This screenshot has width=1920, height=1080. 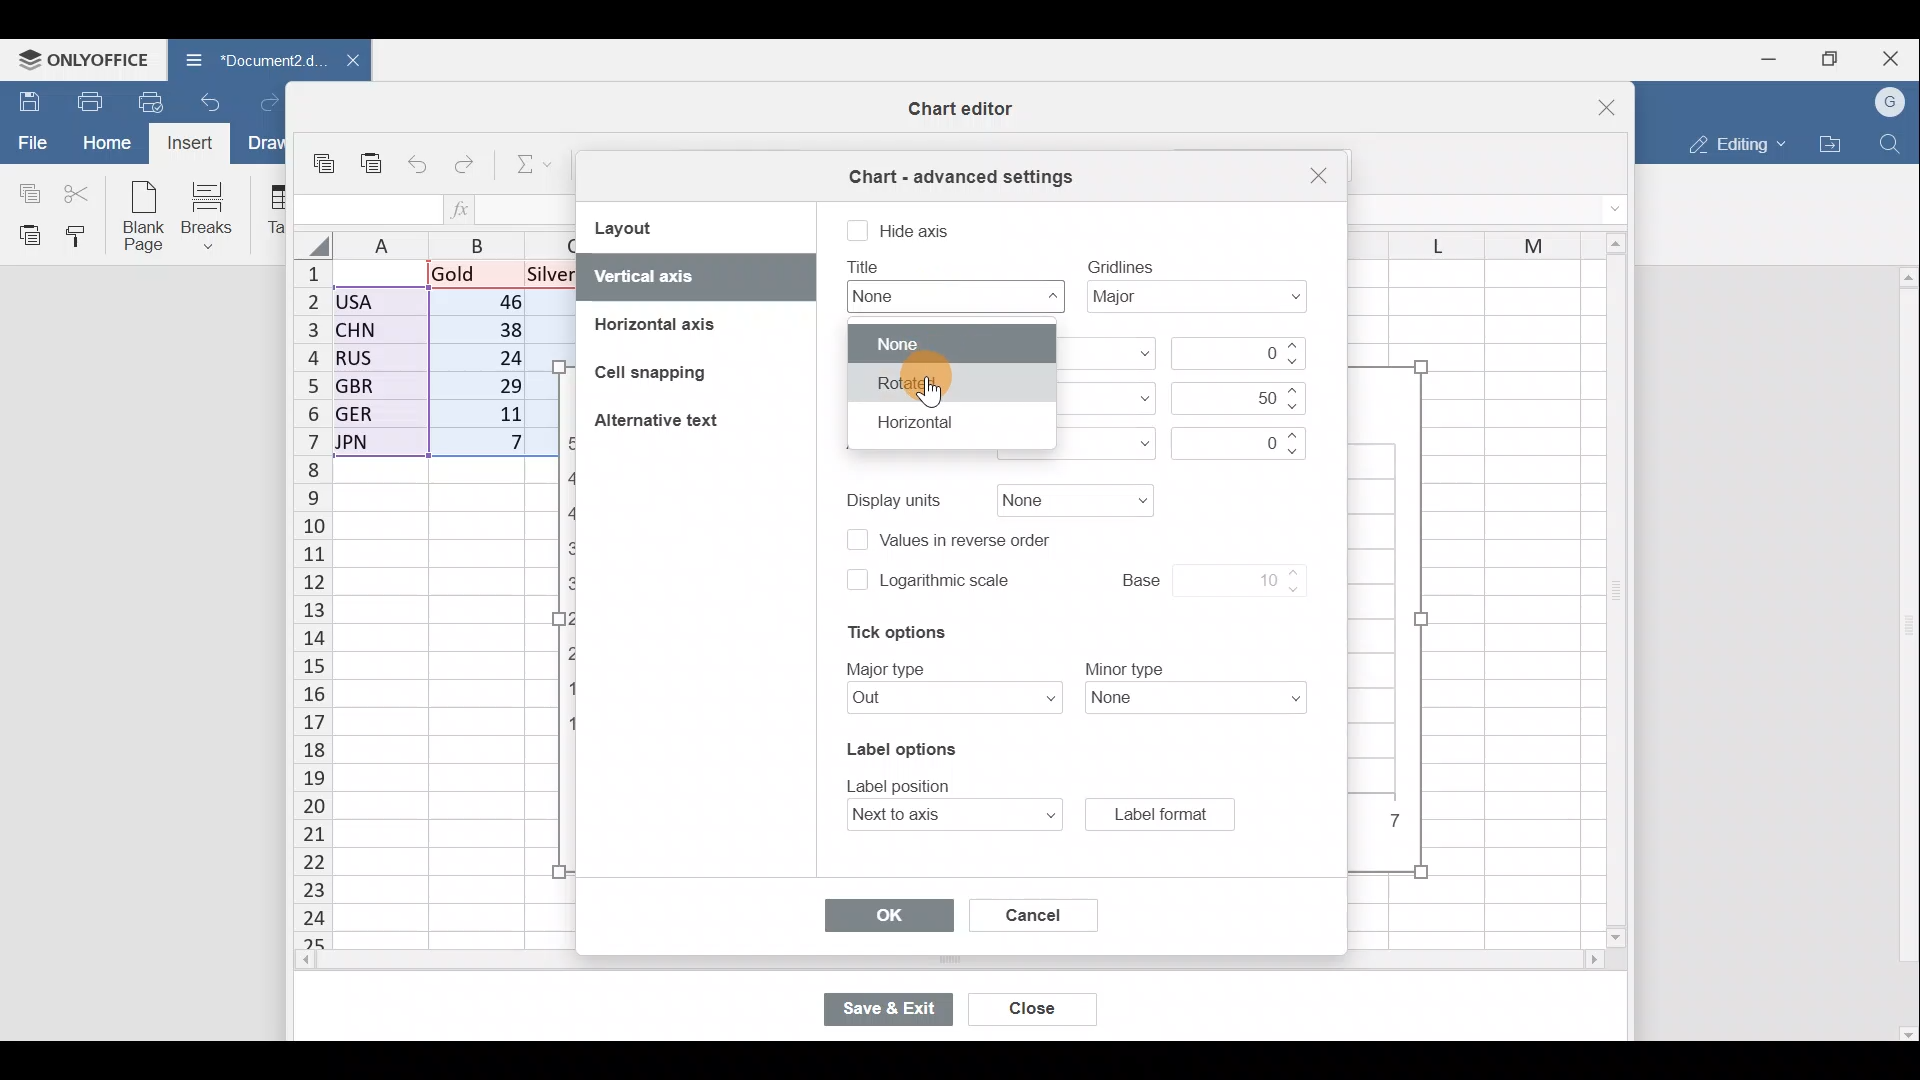 I want to click on Horizontal axis, so click(x=664, y=323).